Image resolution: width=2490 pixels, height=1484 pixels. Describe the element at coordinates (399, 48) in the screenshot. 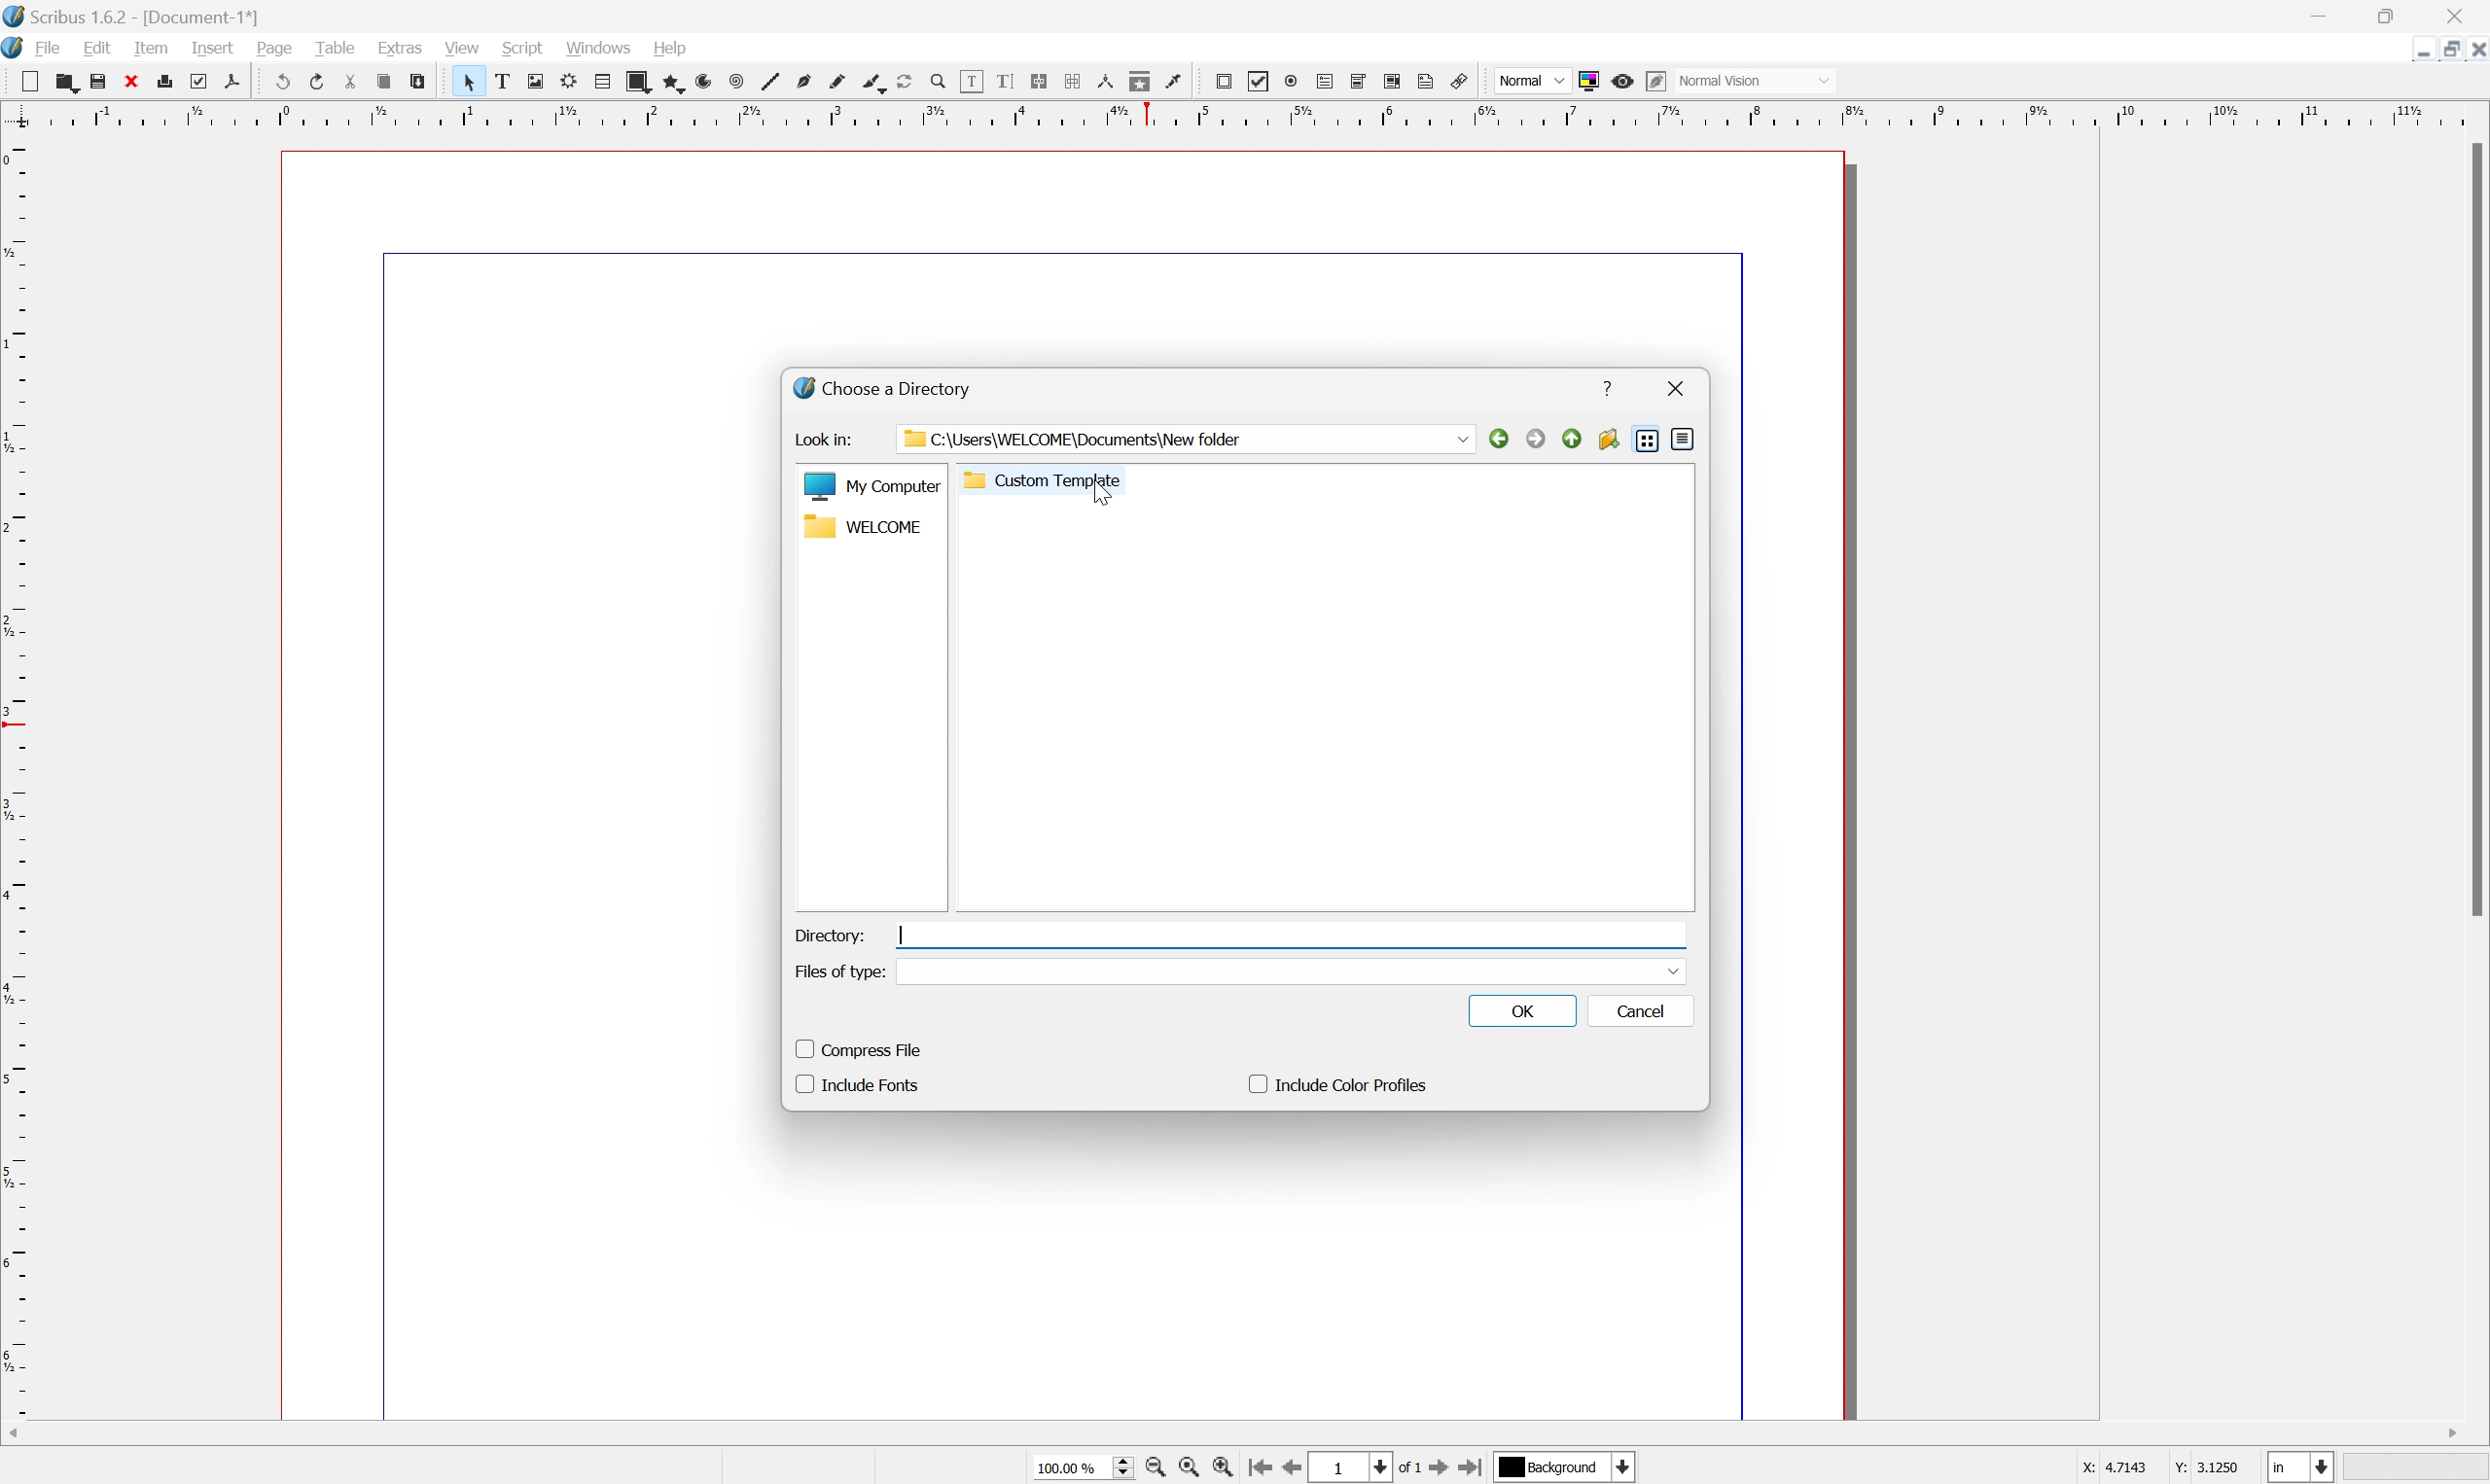

I see `extras` at that location.